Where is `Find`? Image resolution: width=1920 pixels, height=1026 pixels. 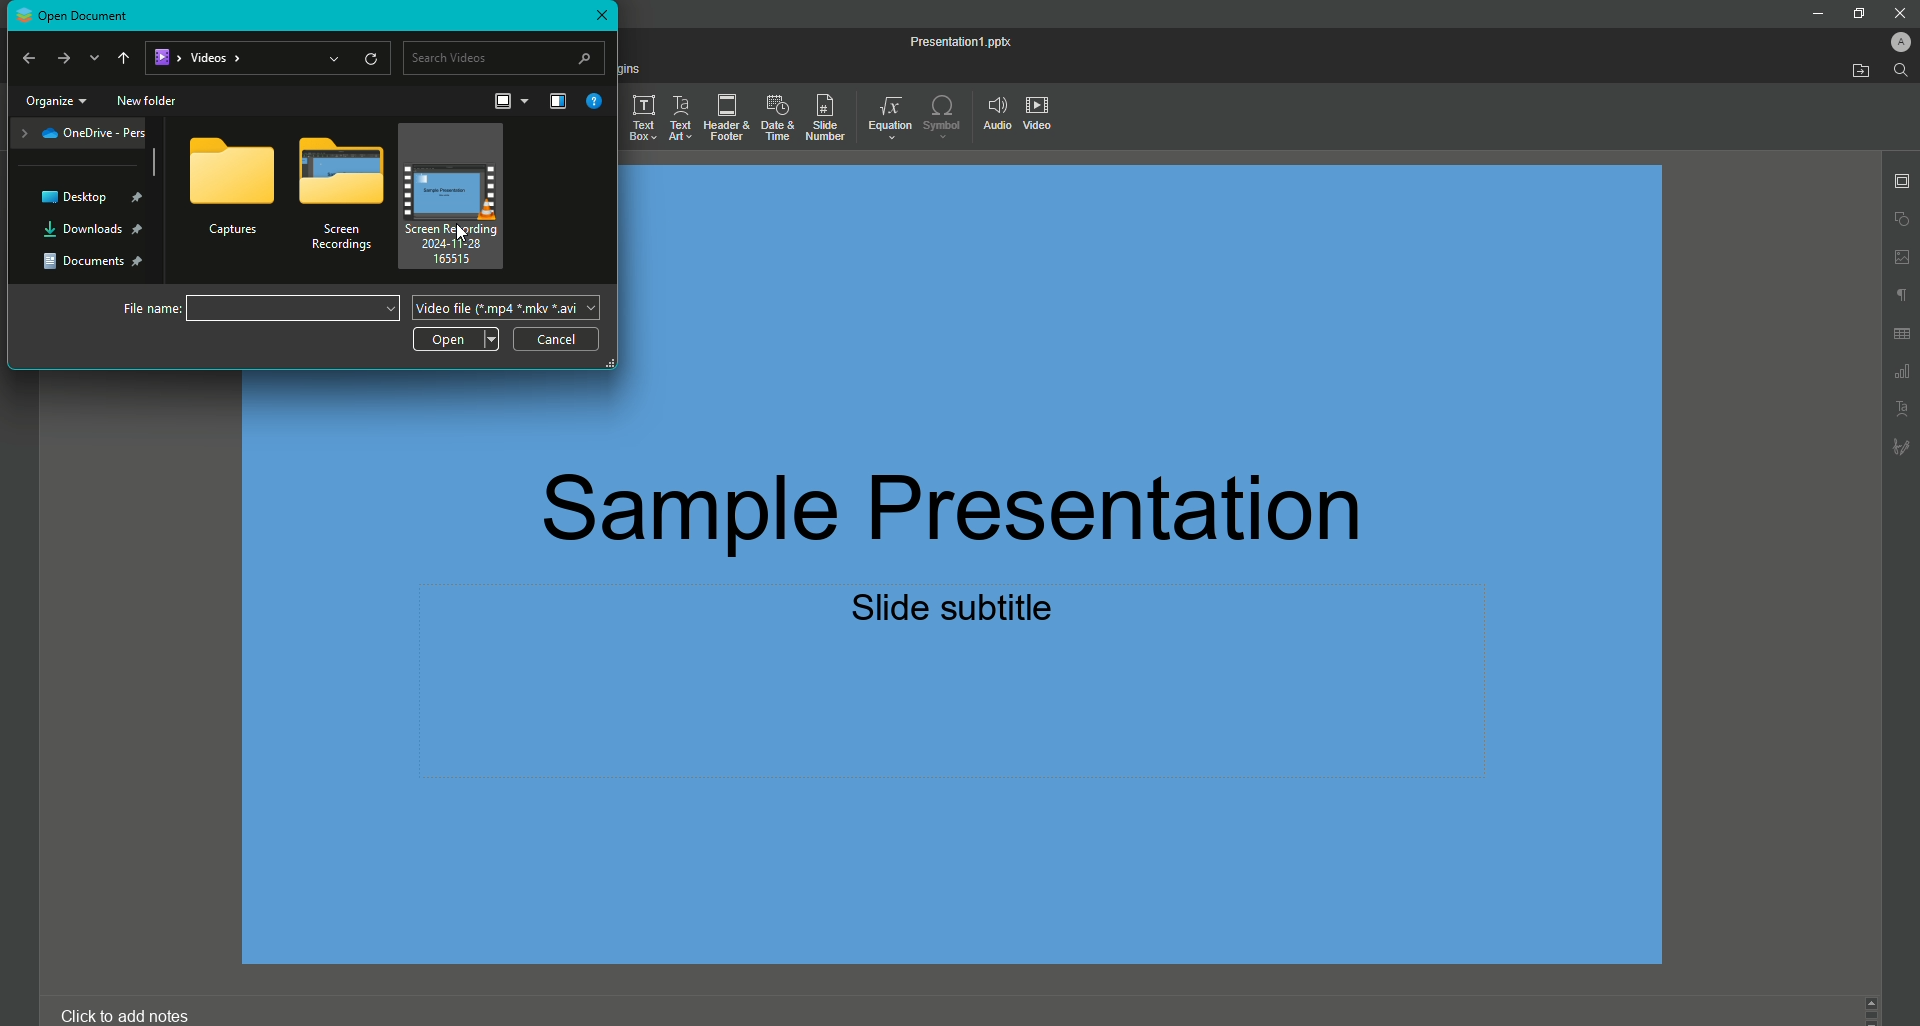 Find is located at coordinates (1901, 71).